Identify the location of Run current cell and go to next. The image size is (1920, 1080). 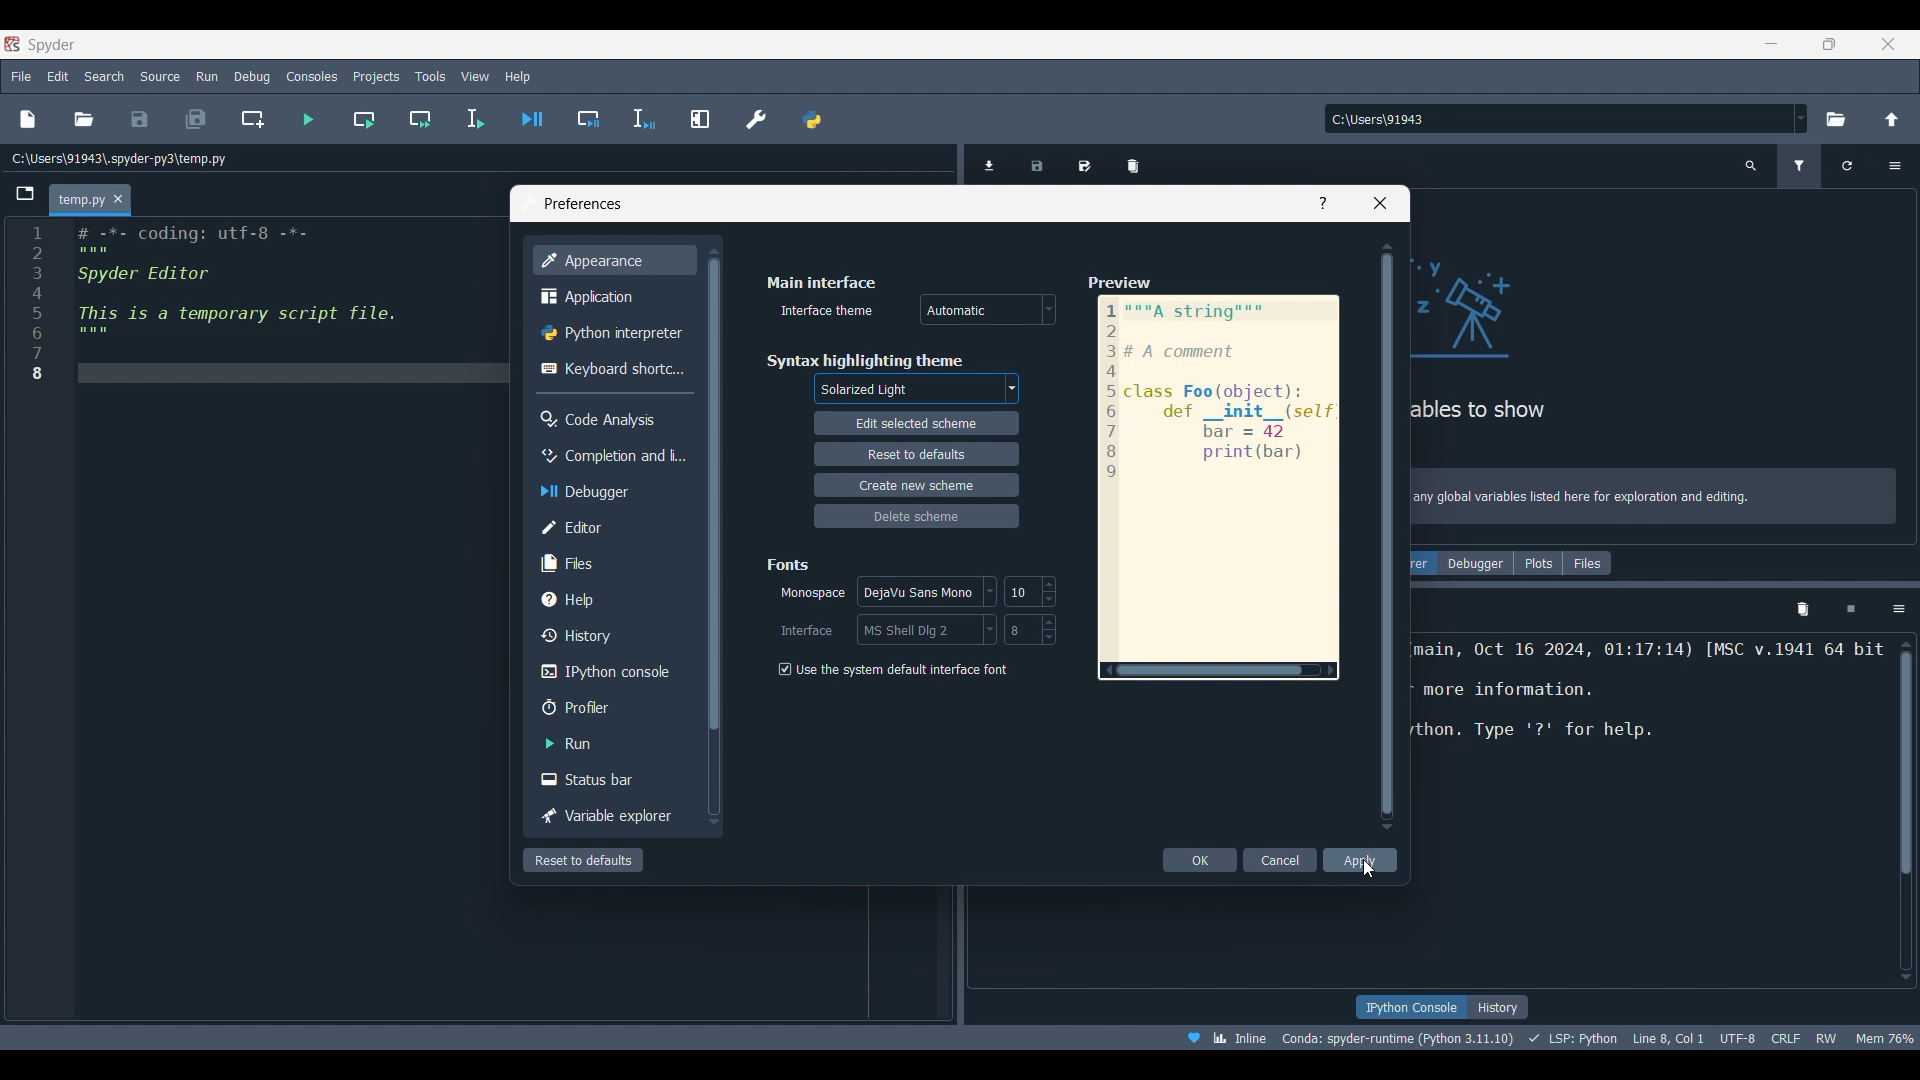
(421, 119).